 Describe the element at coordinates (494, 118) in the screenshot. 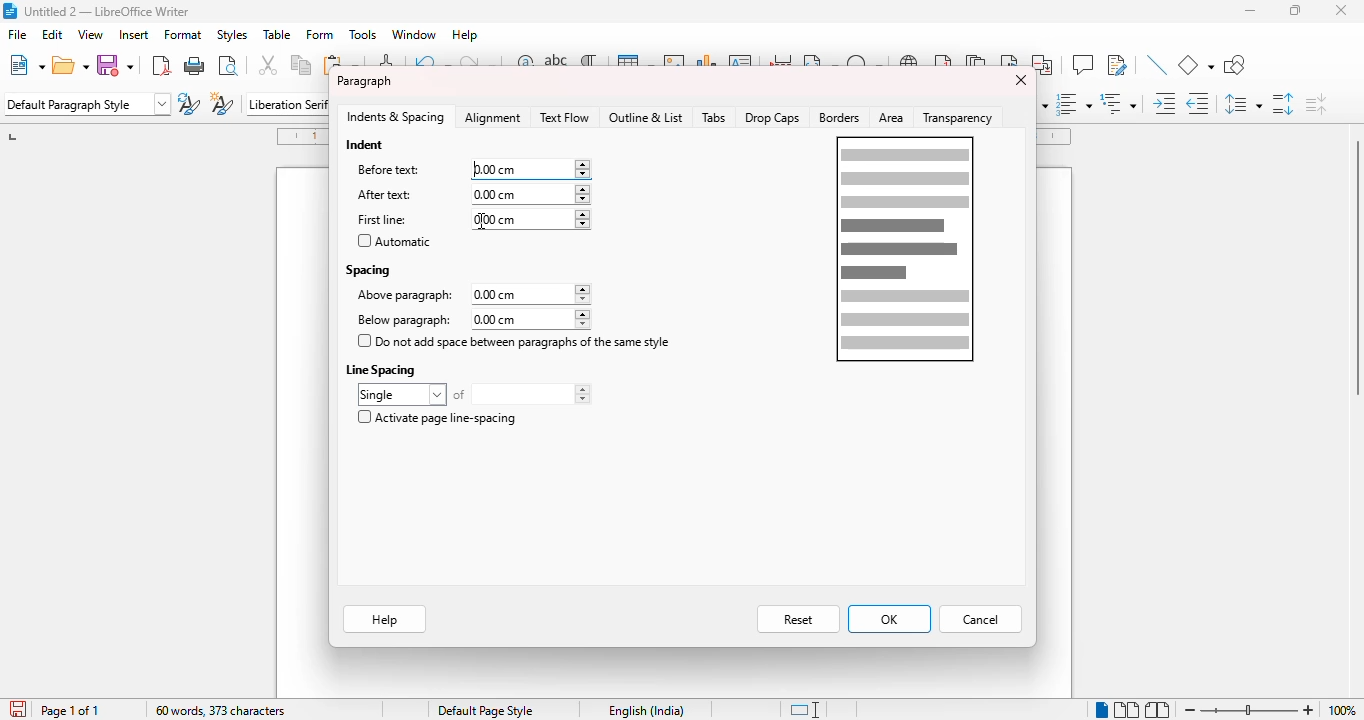

I see `alignment` at that location.